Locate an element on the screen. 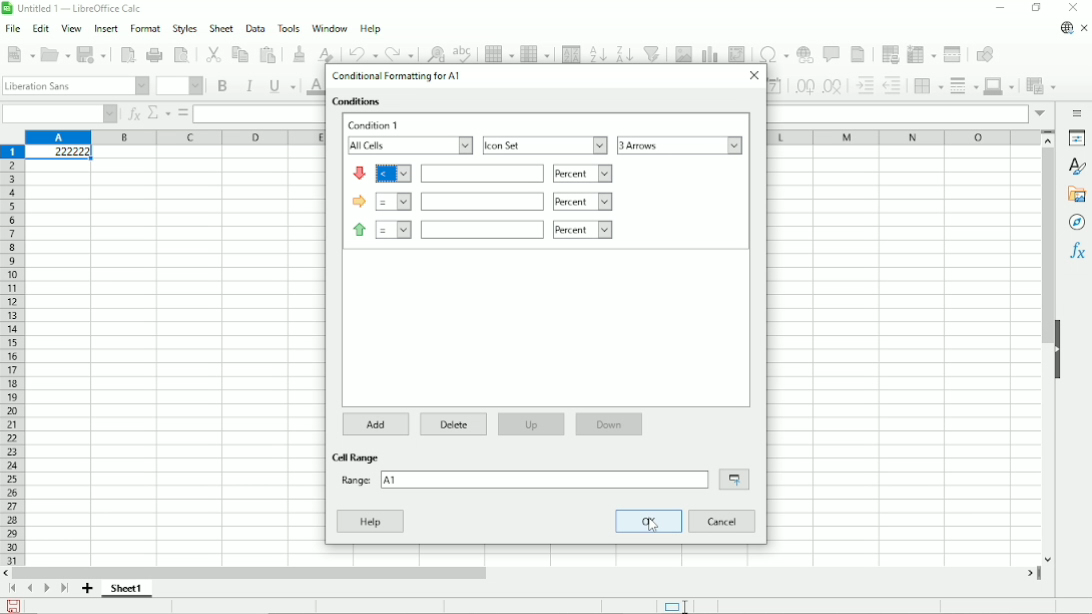 The width and height of the screenshot is (1092, 614). Help is located at coordinates (371, 29).